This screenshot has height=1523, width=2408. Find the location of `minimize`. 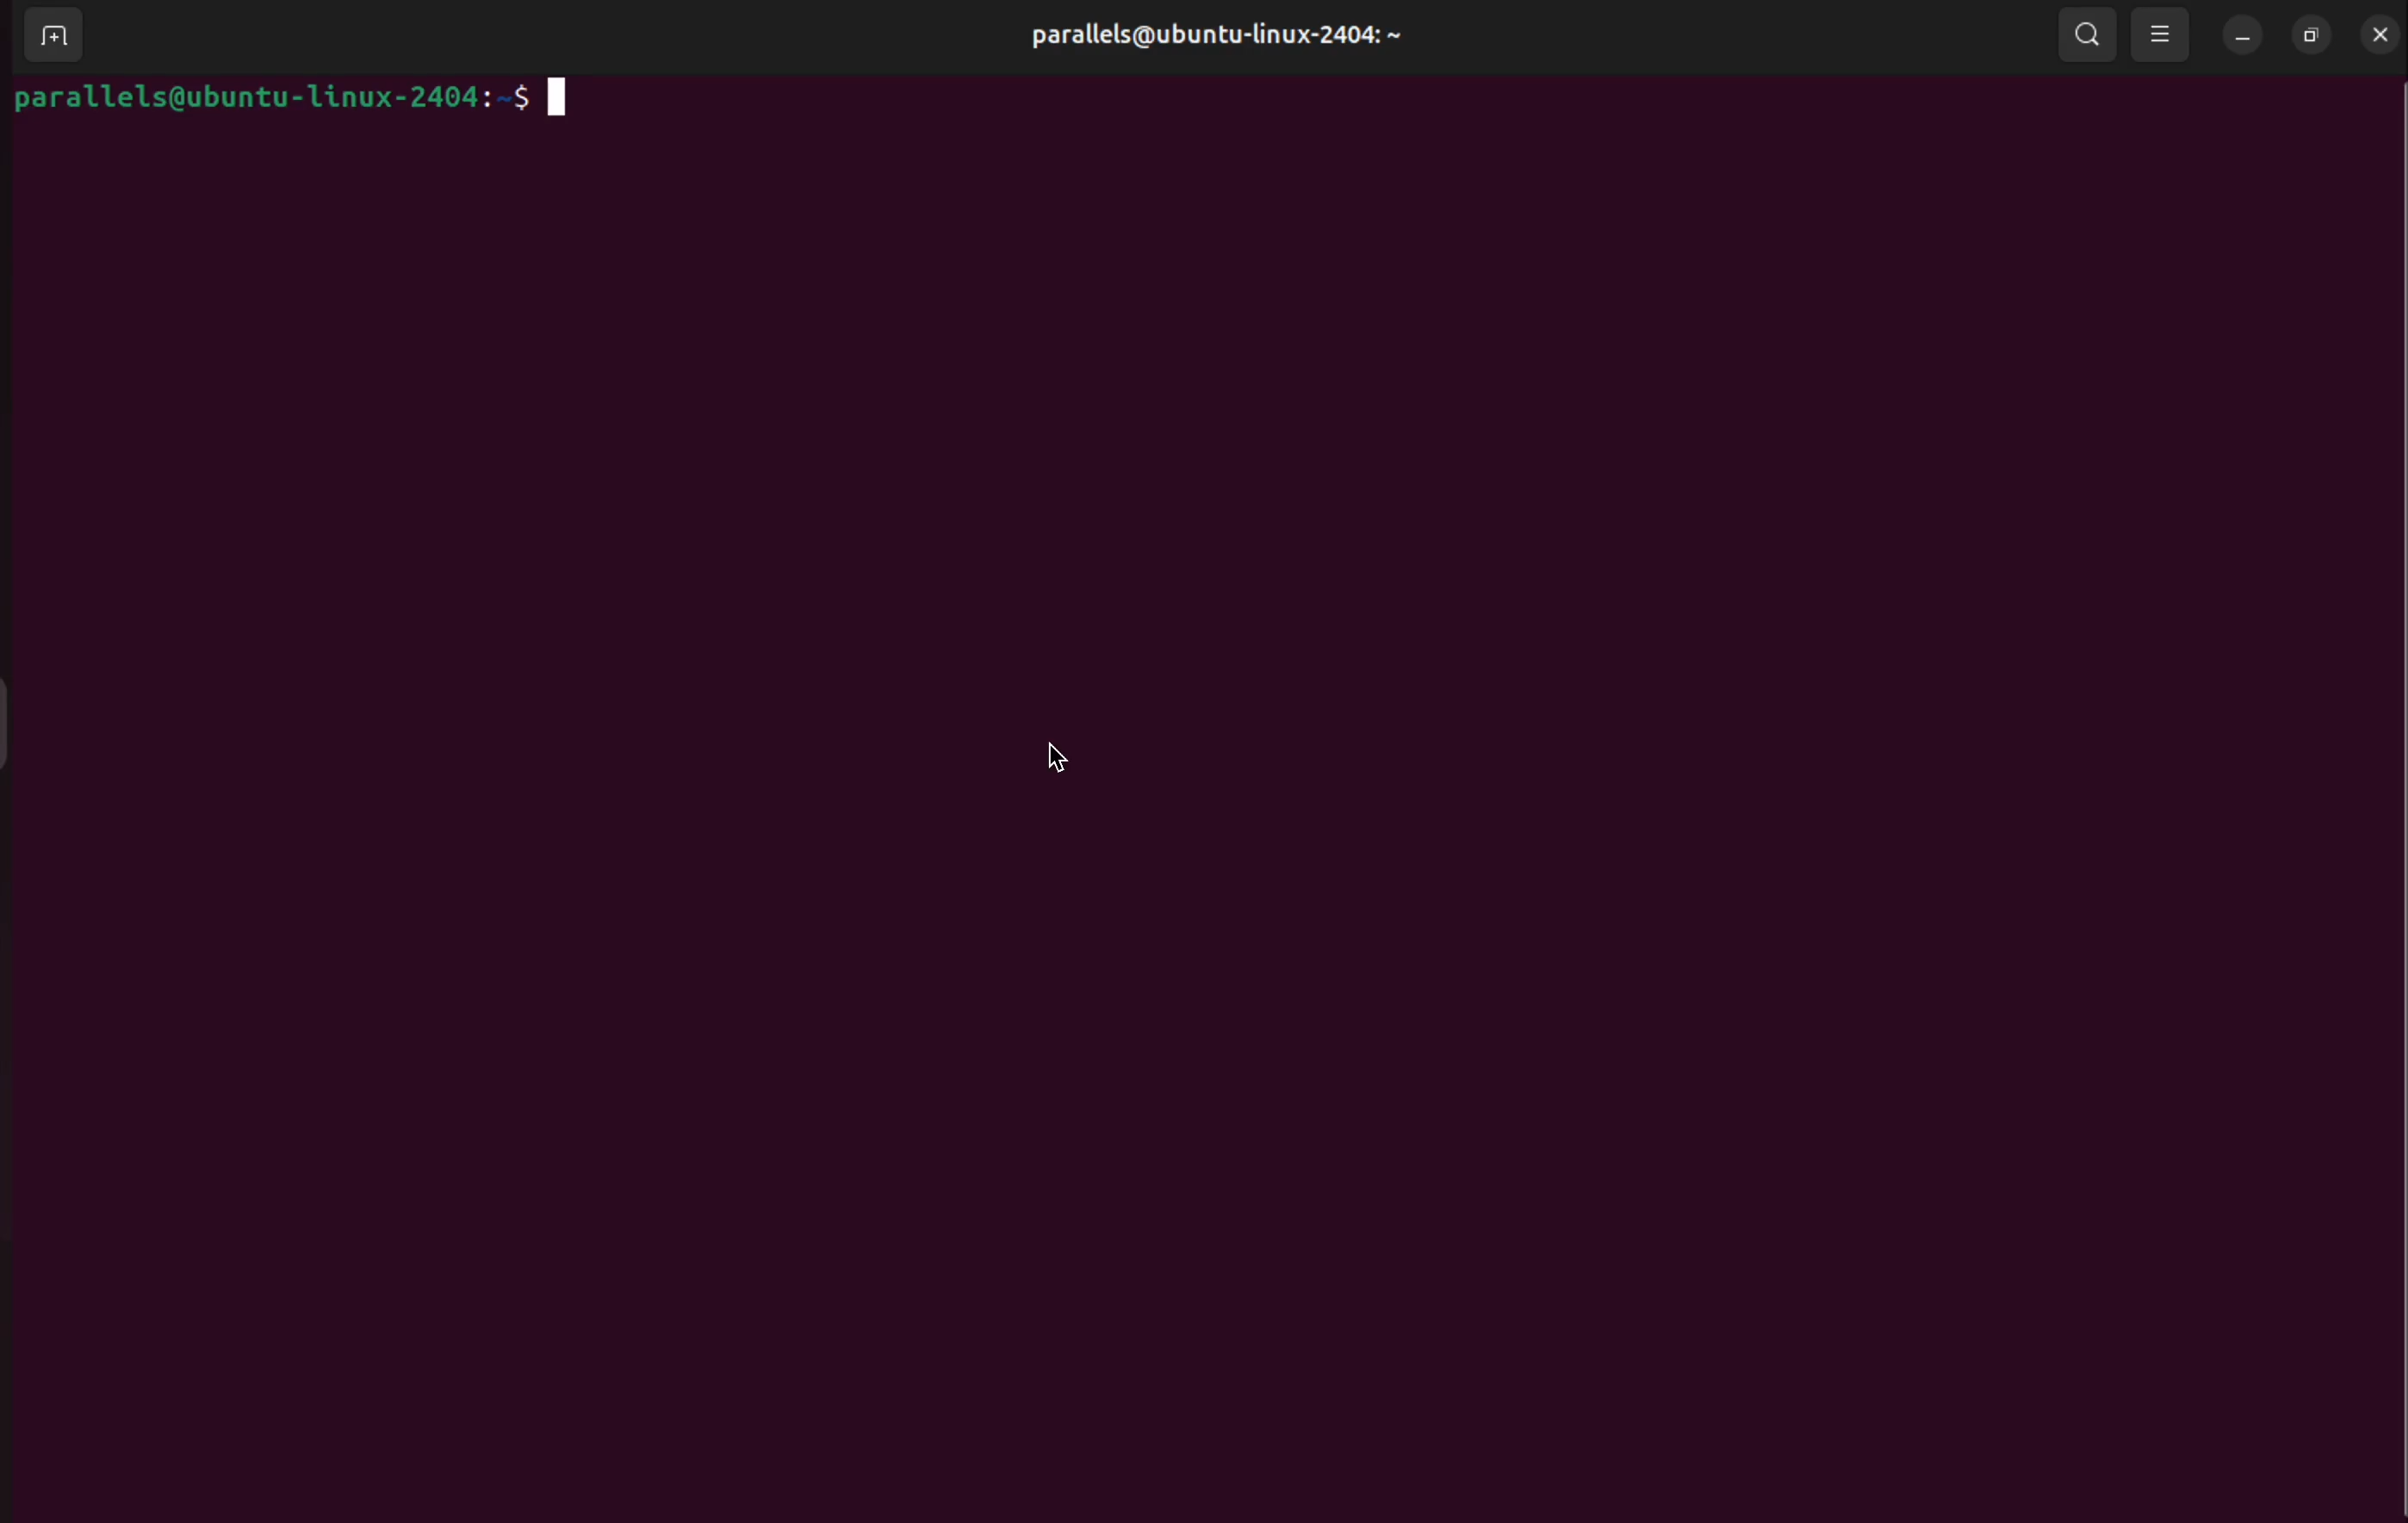

minimize is located at coordinates (2244, 35).